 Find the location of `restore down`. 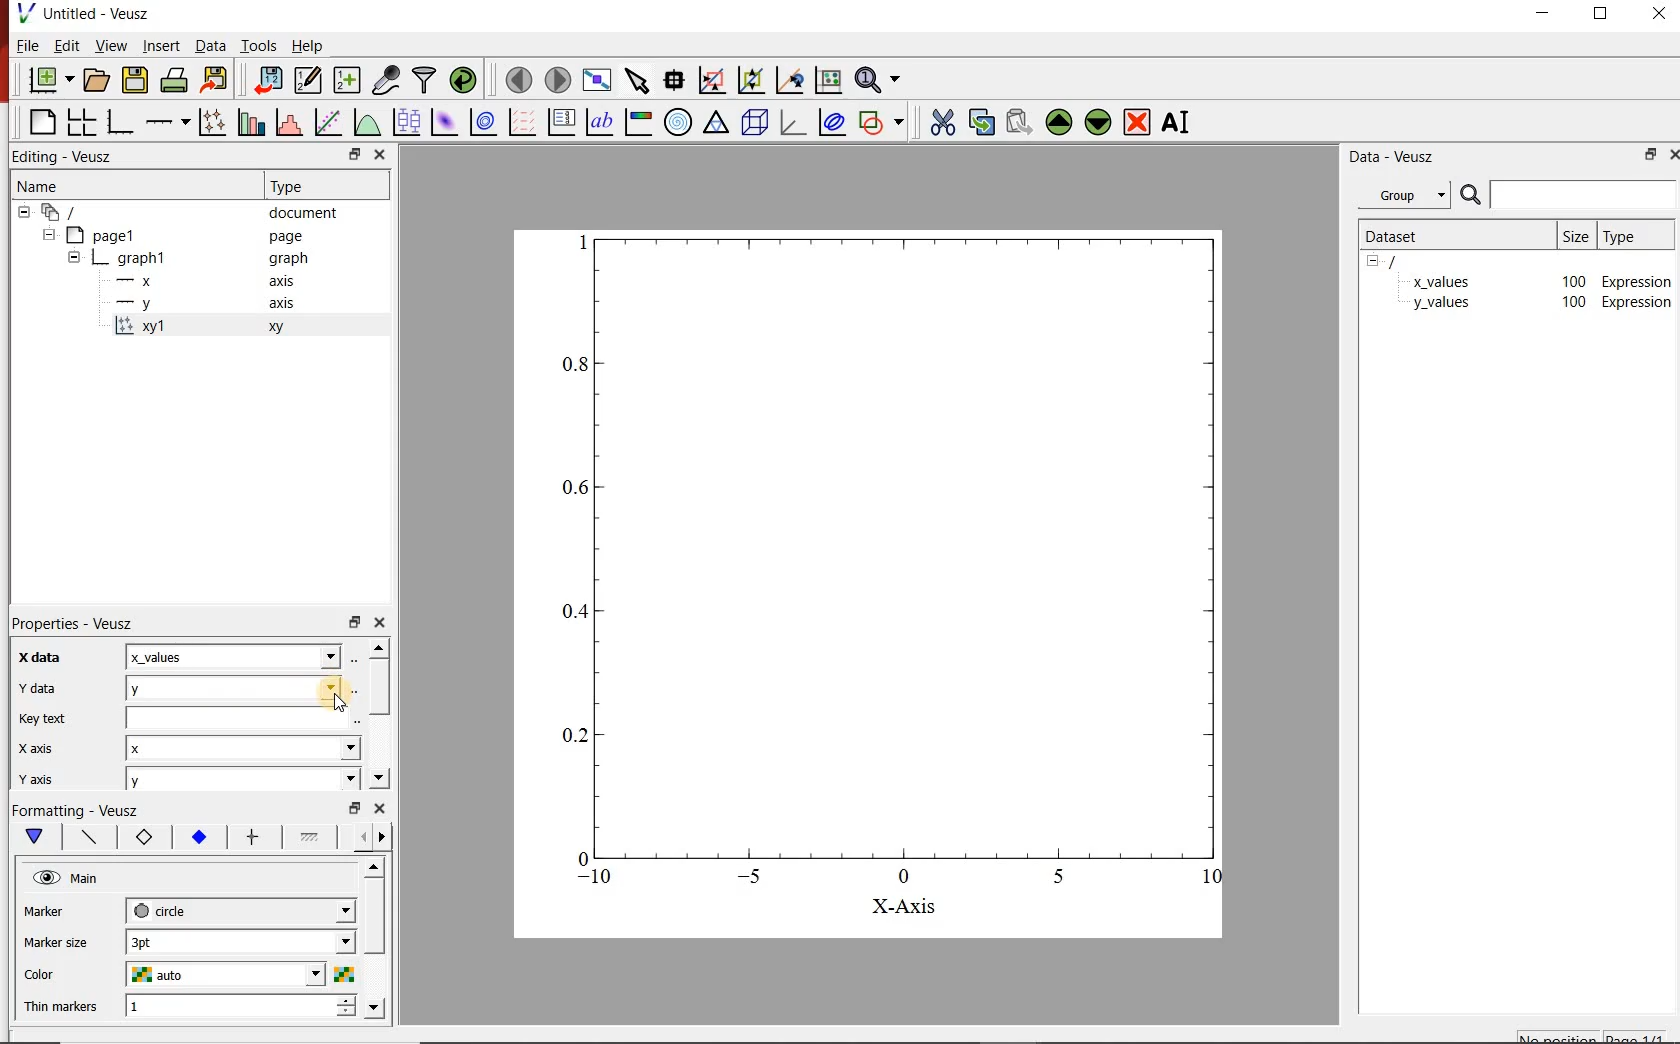

restore down is located at coordinates (355, 622).